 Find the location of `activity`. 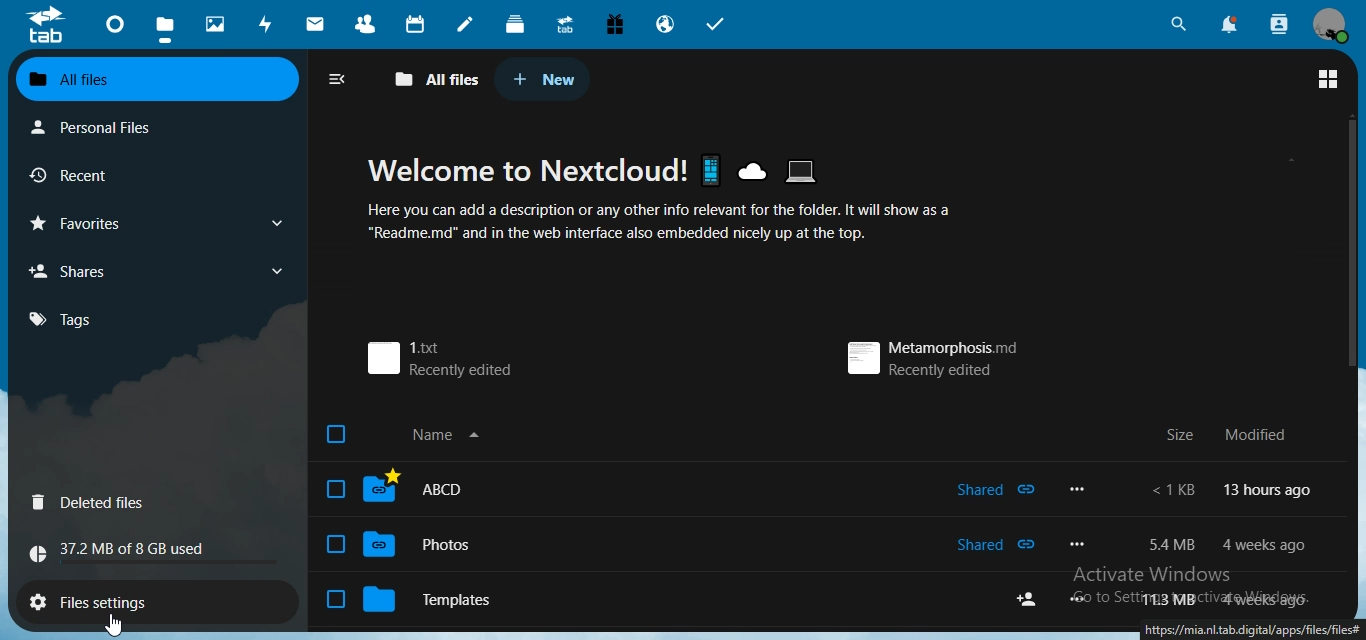

activity is located at coordinates (264, 24).